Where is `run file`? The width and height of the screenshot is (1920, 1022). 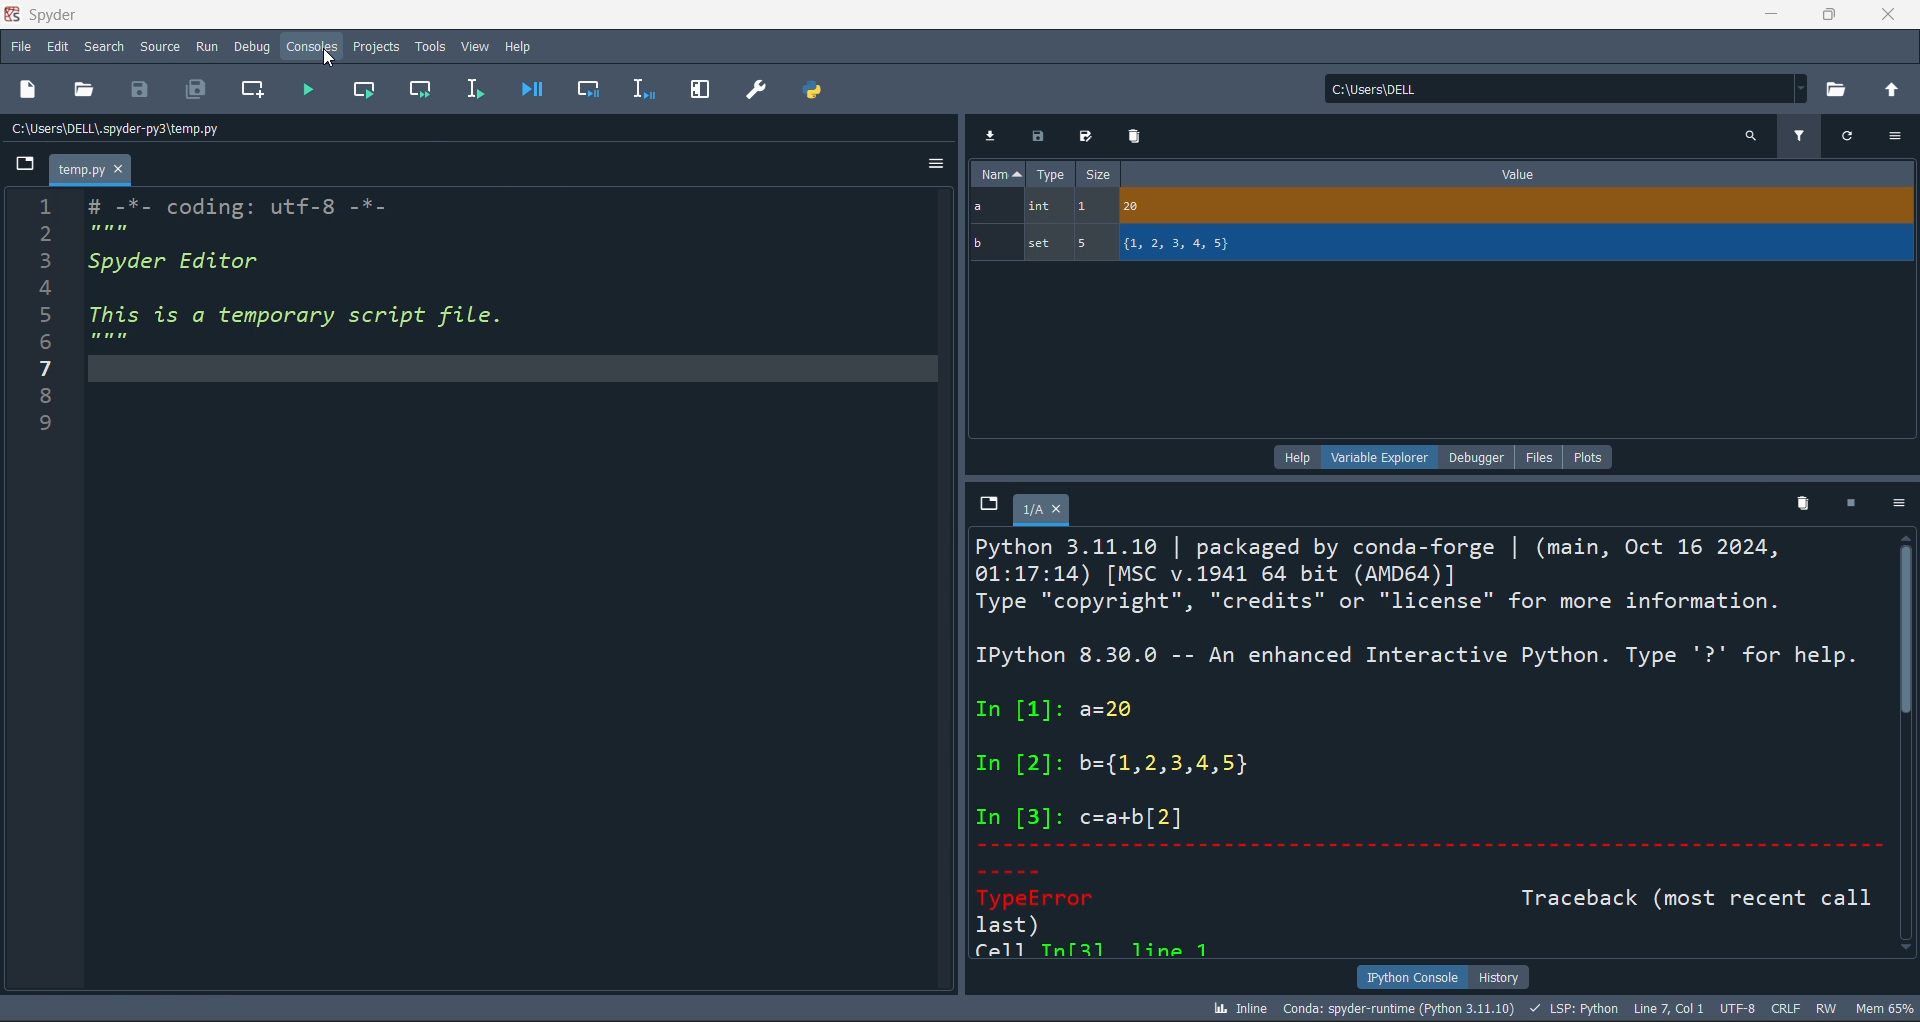
run file is located at coordinates (302, 88).